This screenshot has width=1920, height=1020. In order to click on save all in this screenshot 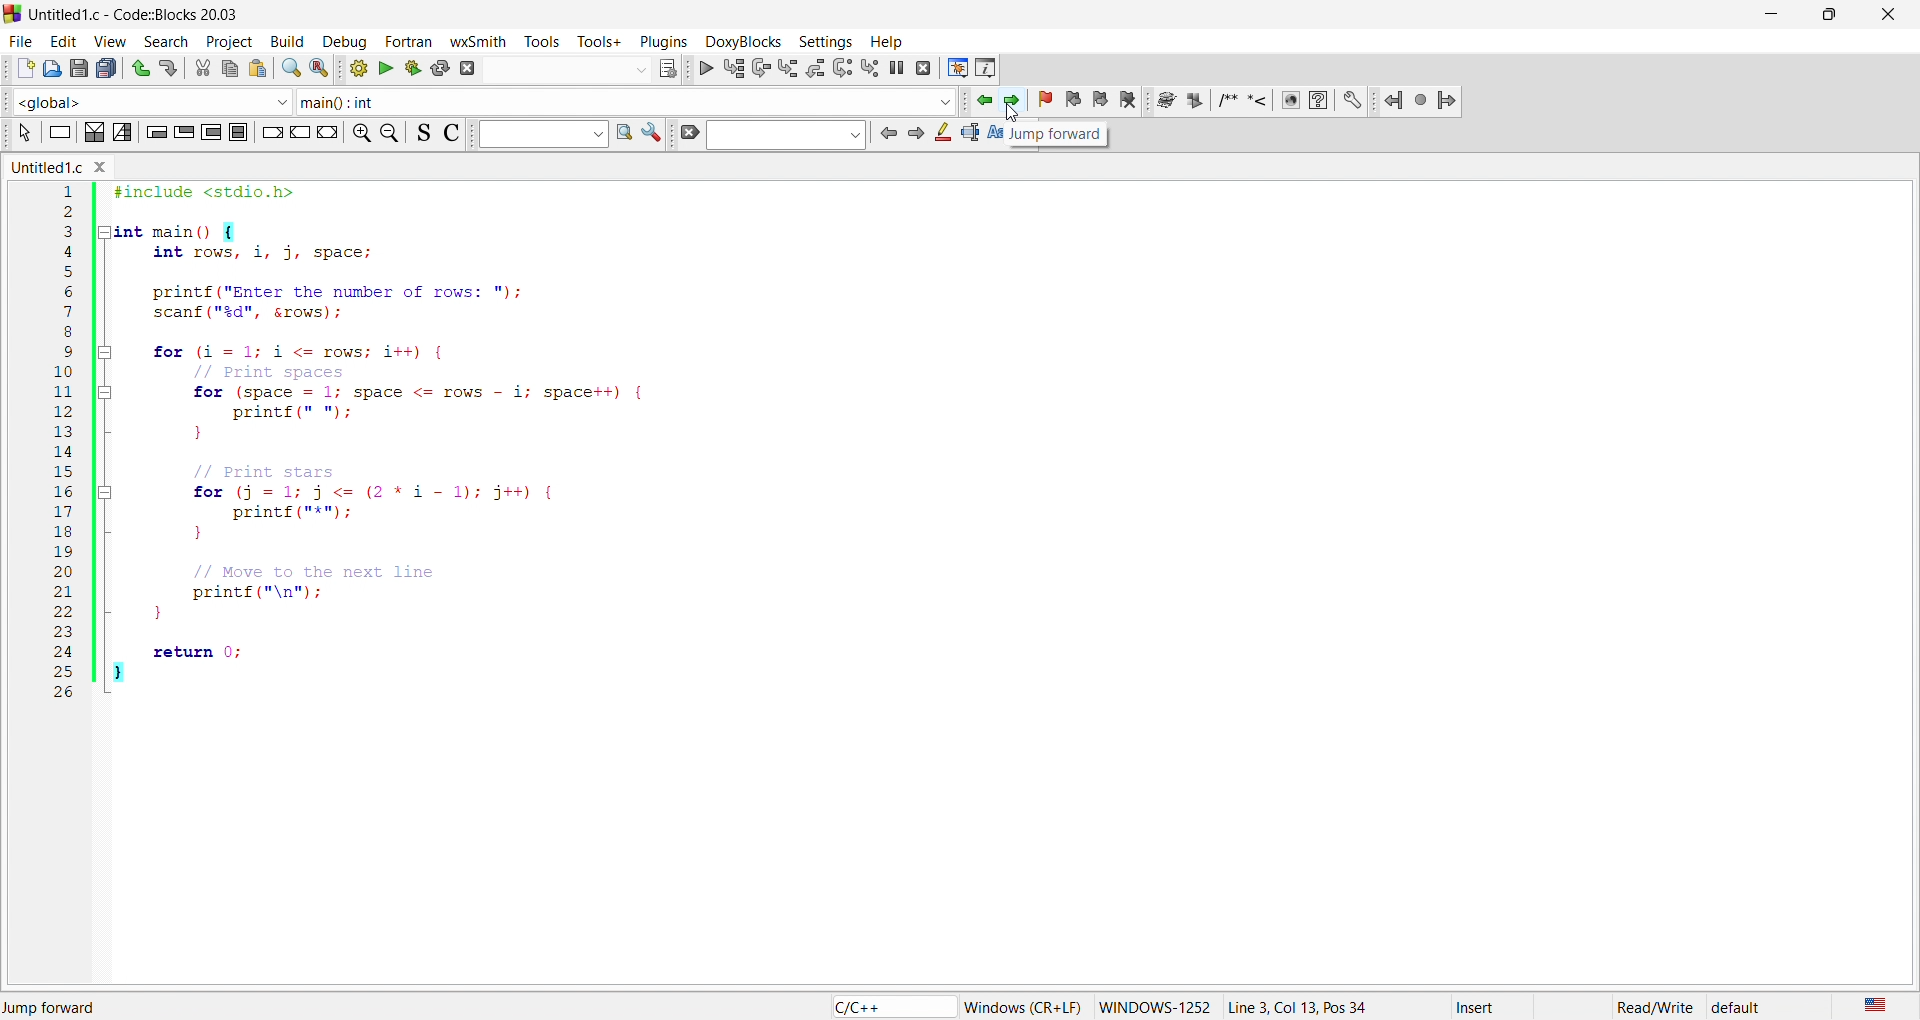, I will do `click(104, 68)`.